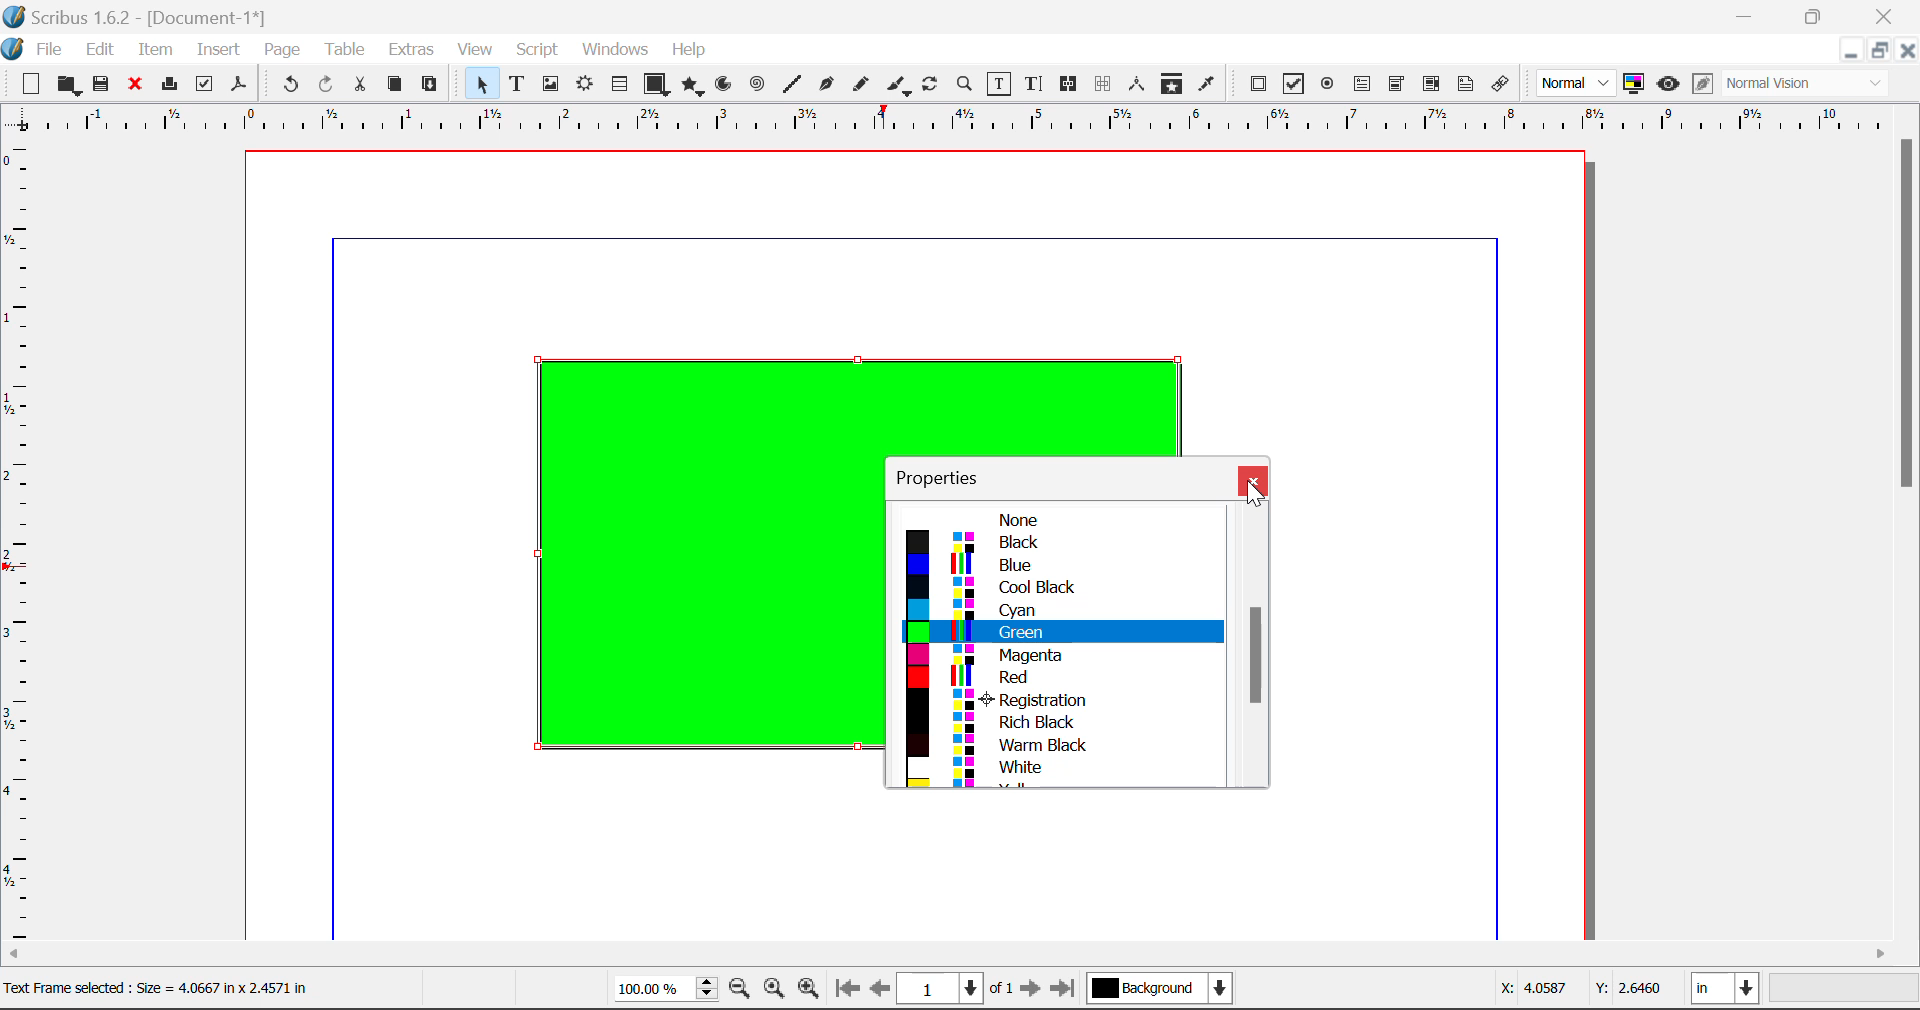  What do you see at coordinates (550, 84) in the screenshot?
I see `Image Frame` at bounding box center [550, 84].